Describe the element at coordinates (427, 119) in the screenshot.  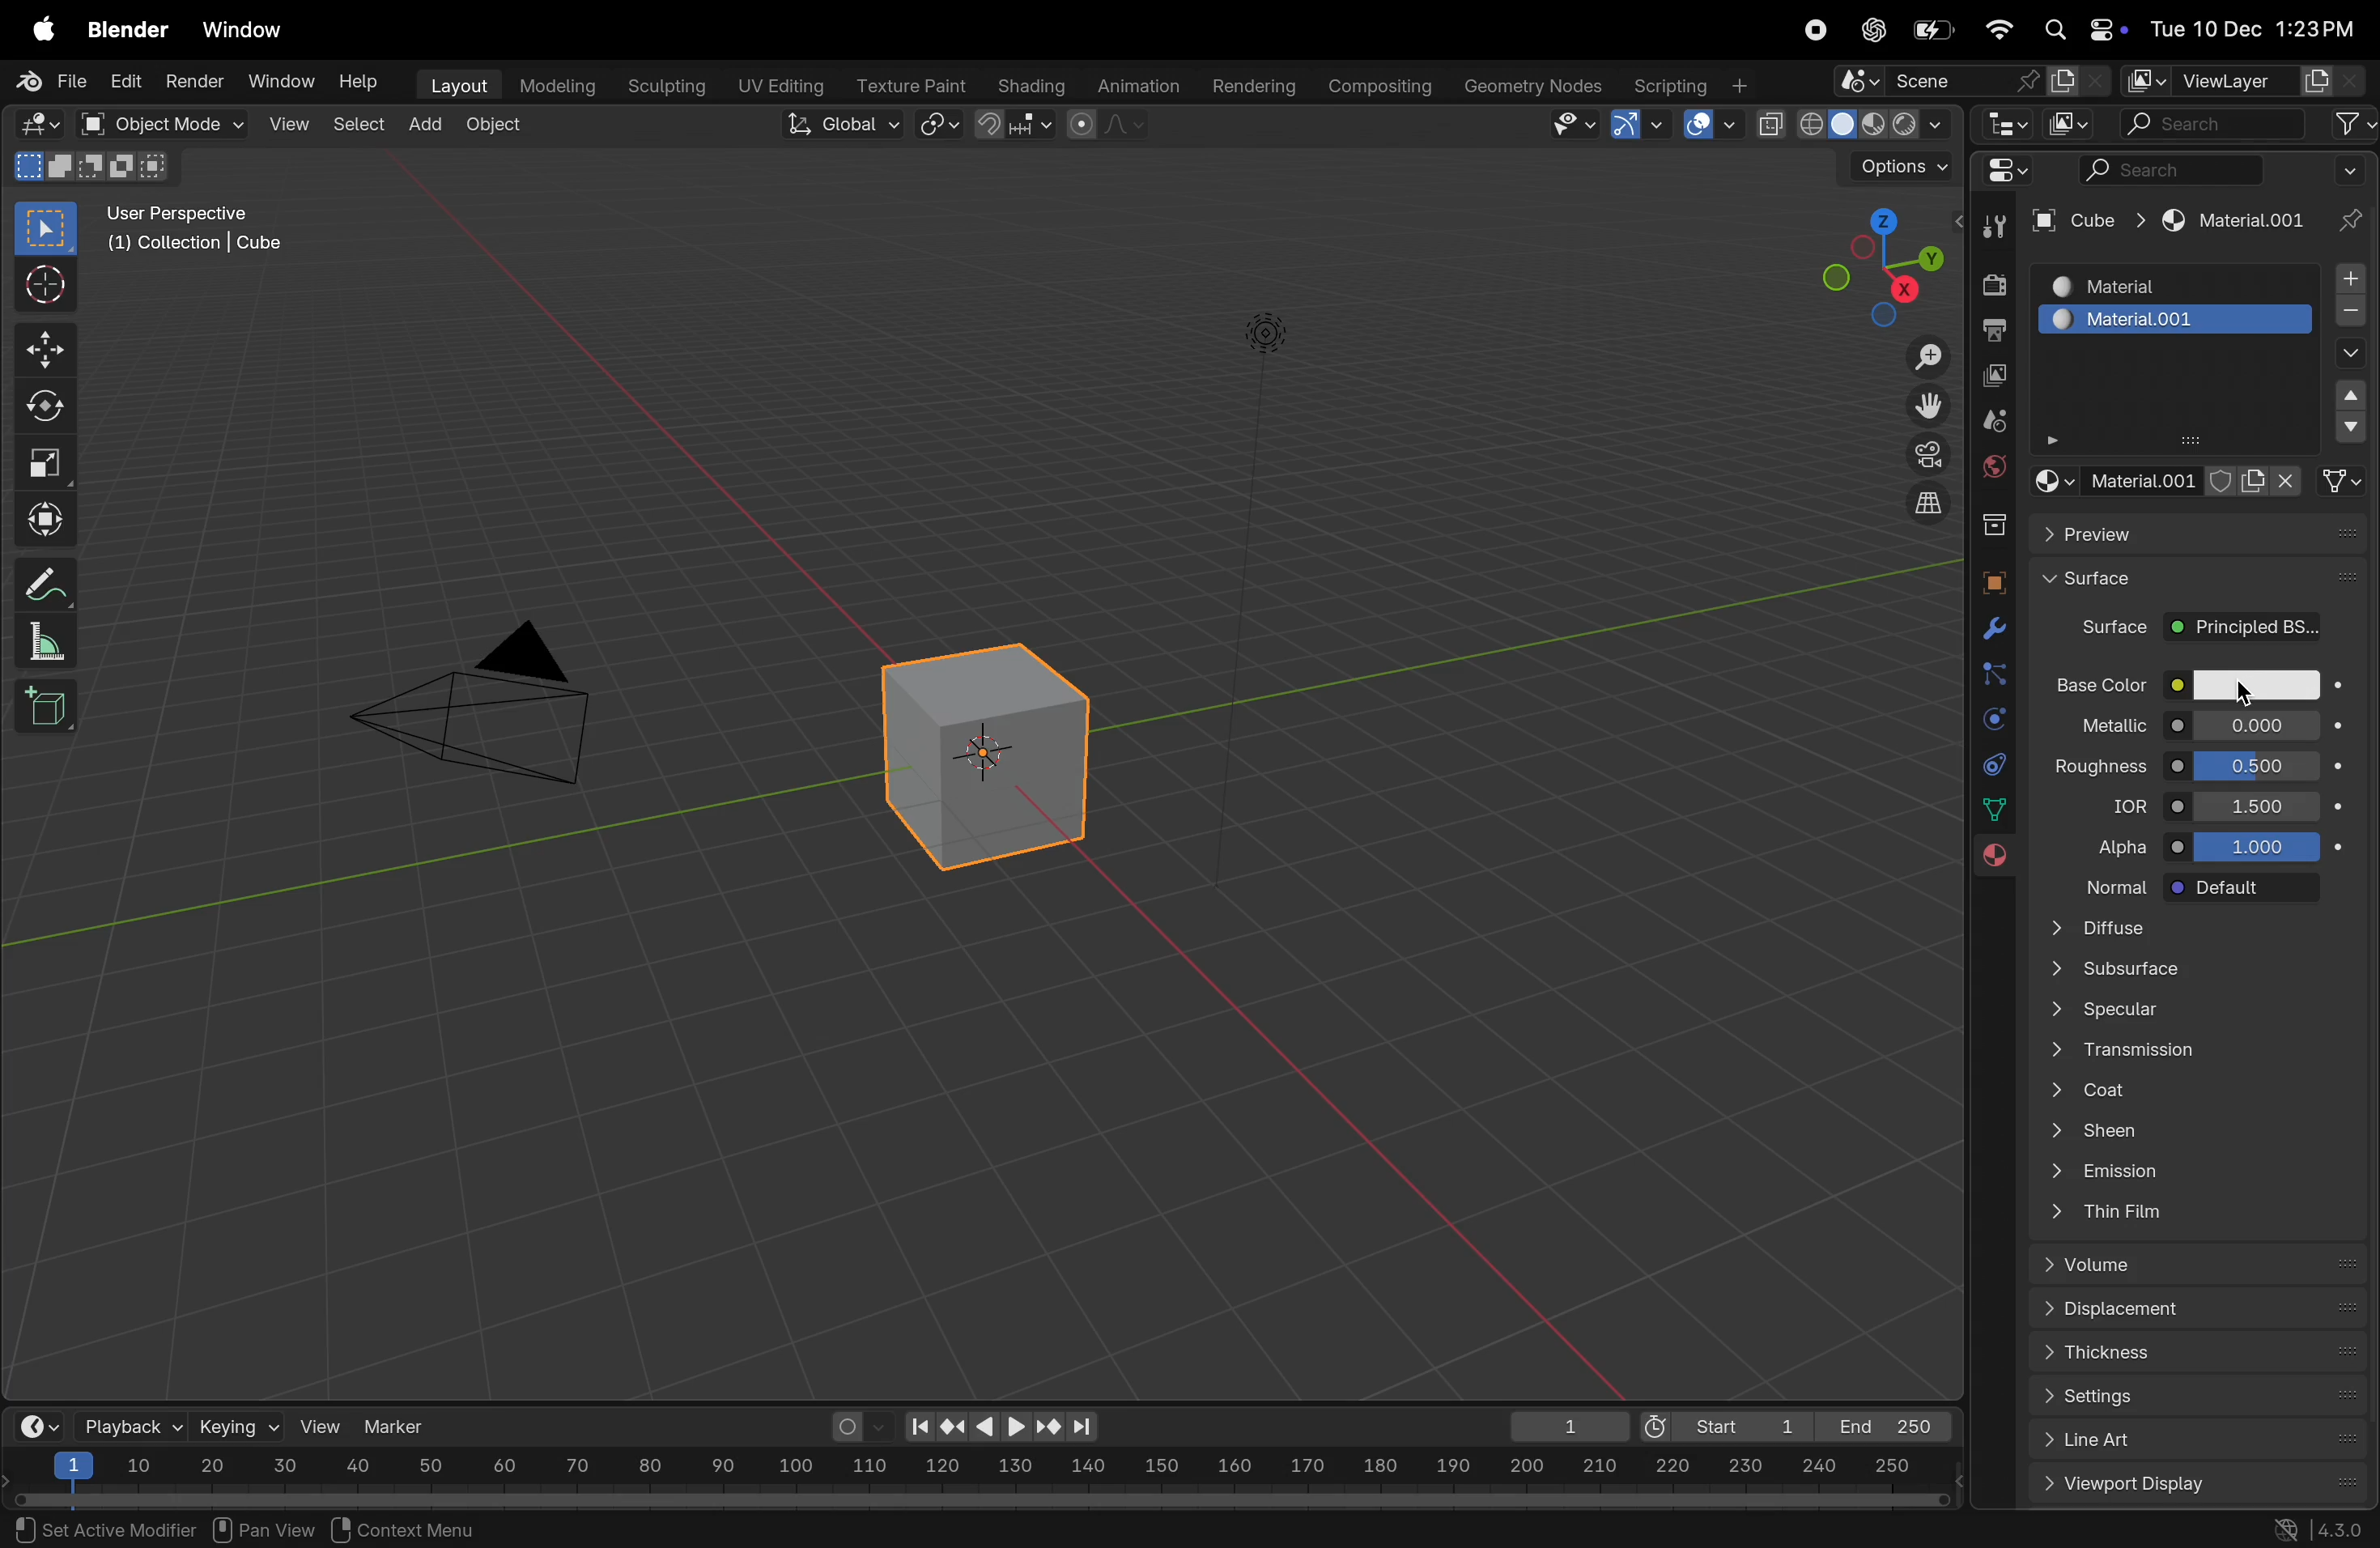
I see `add` at that location.